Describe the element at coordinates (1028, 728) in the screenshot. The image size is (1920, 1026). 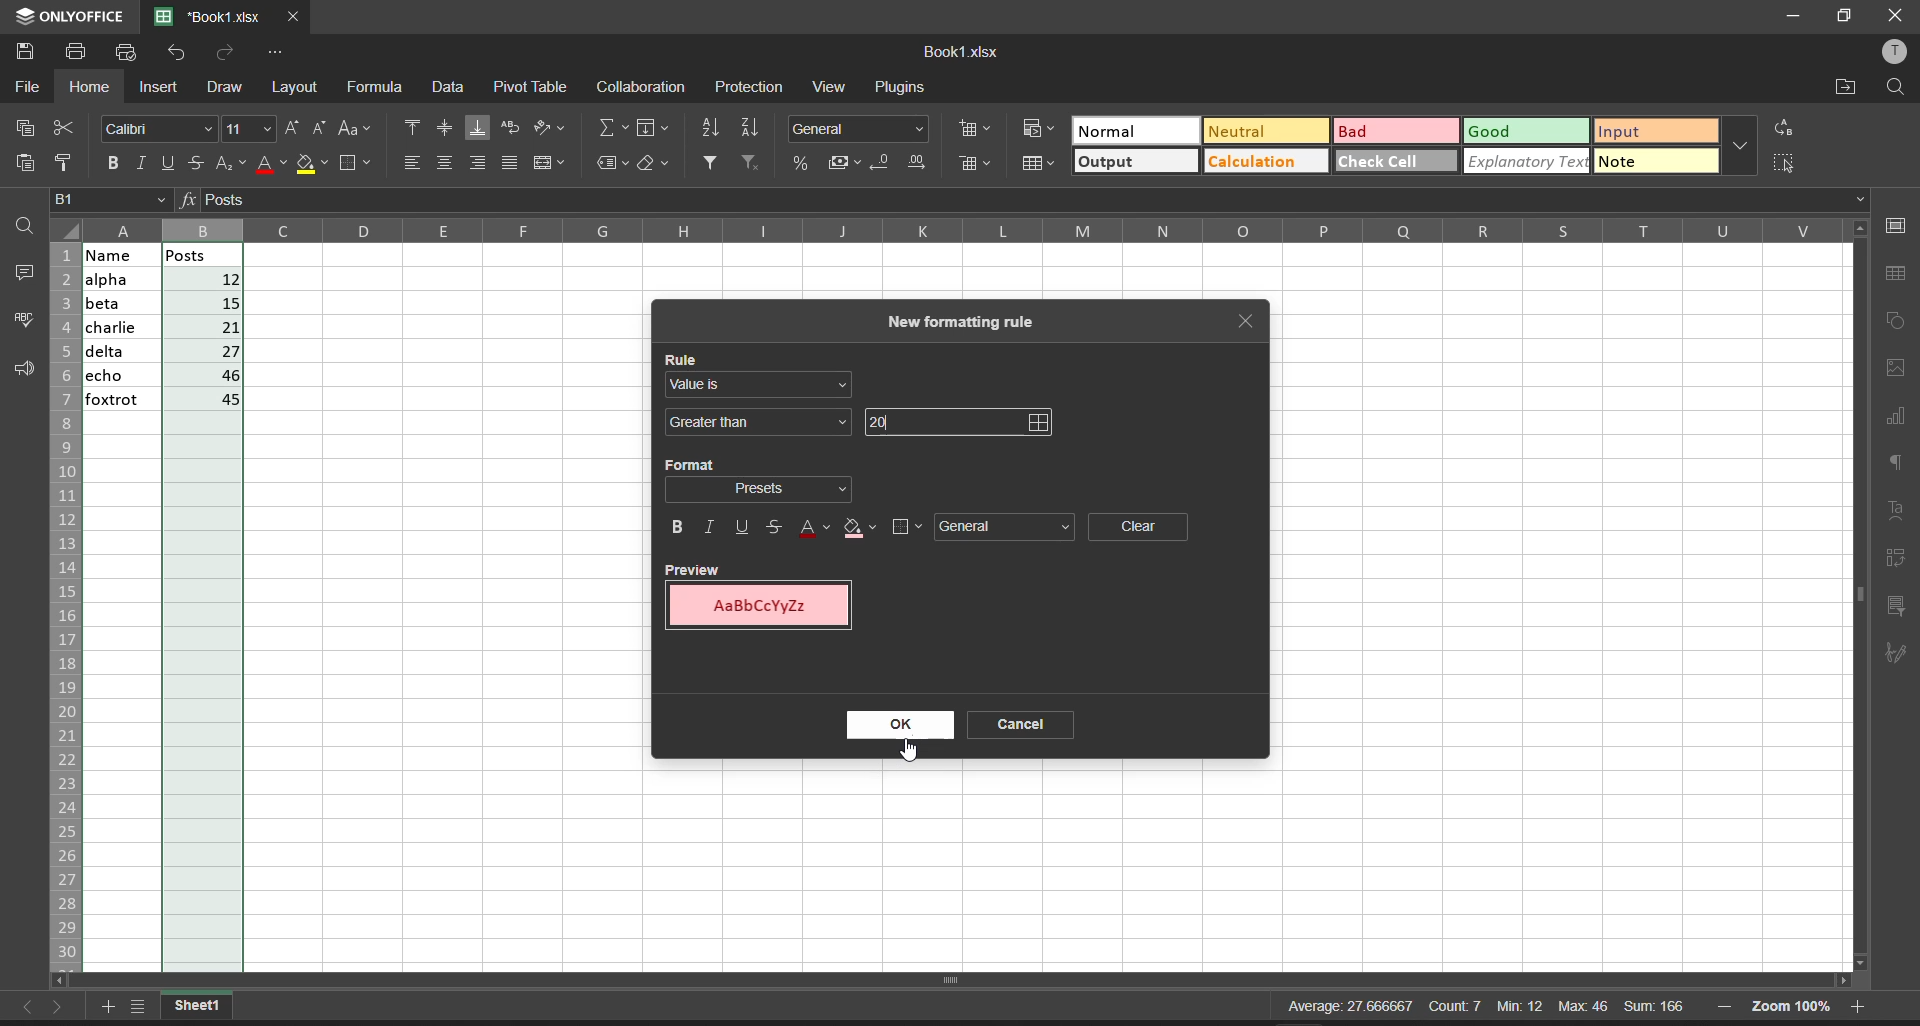
I see `cancel` at that location.